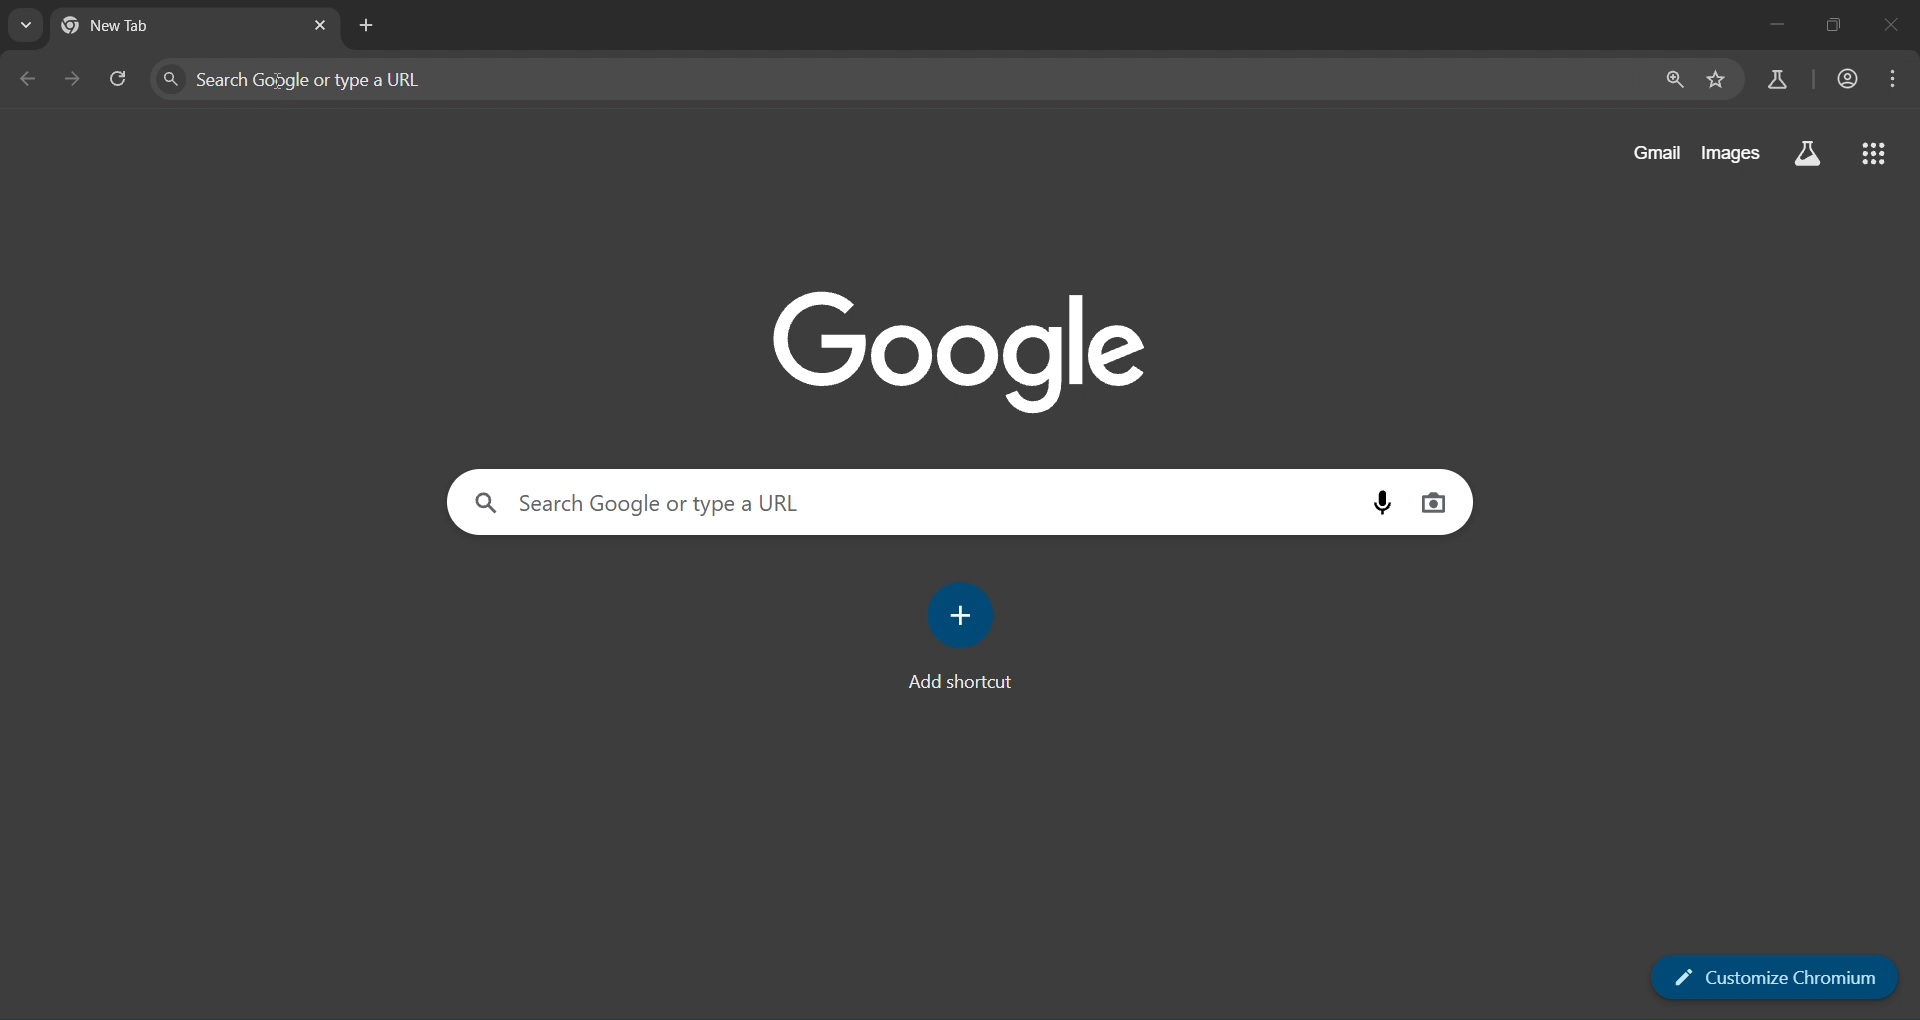  Describe the element at coordinates (904, 82) in the screenshot. I see `search google or type a URL` at that location.